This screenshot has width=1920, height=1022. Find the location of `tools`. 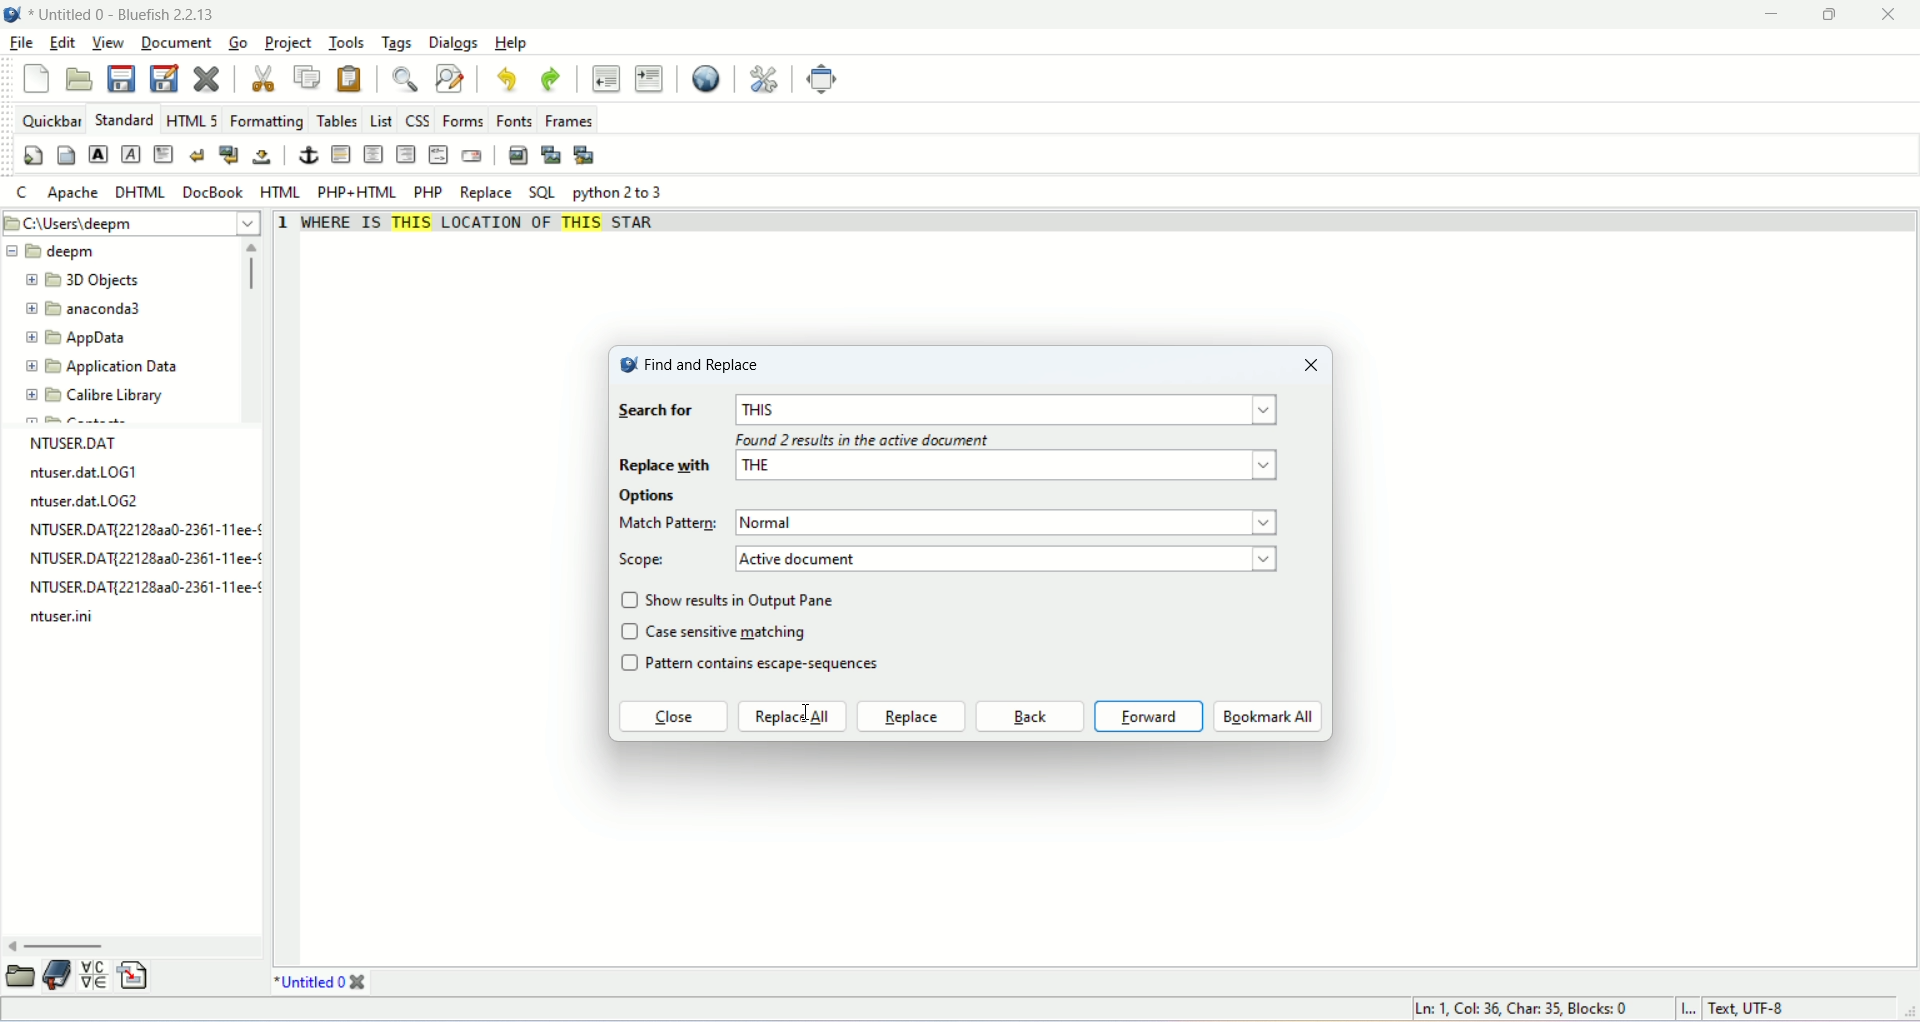

tools is located at coordinates (343, 44).